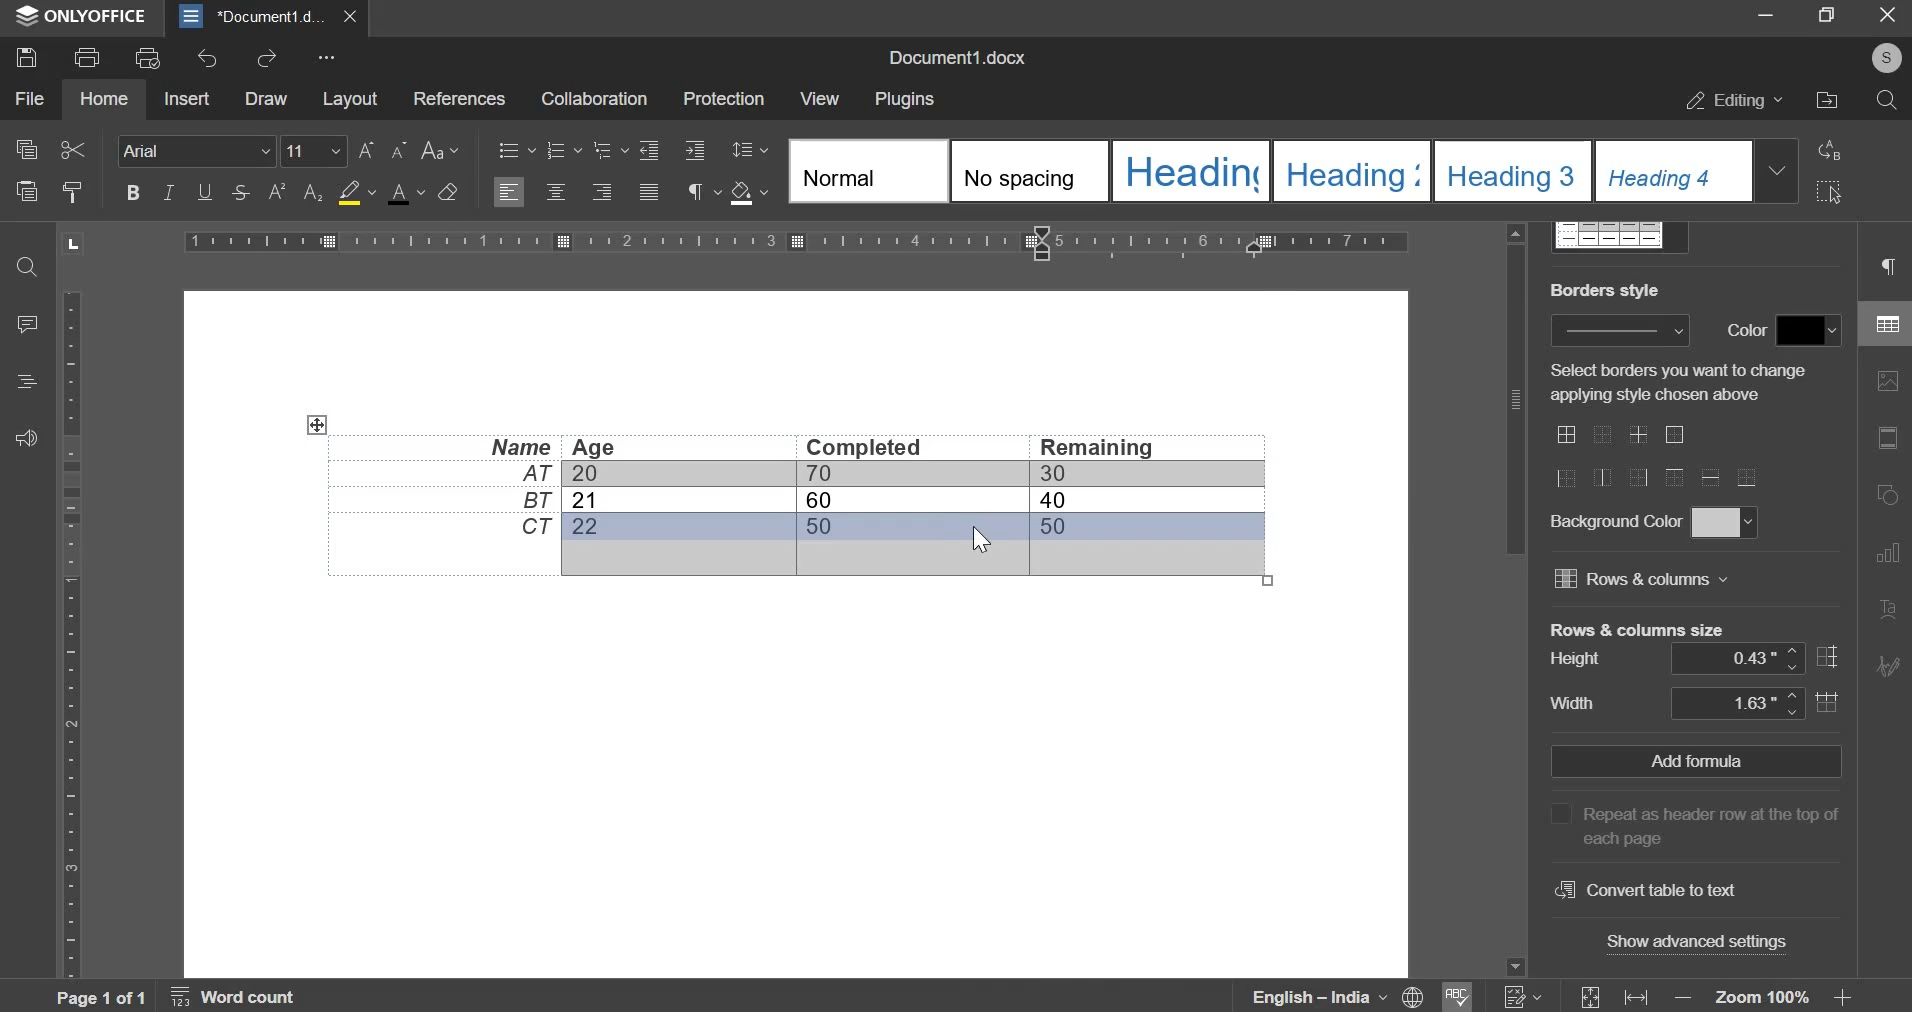 The image size is (1912, 1012). I want to click on plugins, so click(902, 100).